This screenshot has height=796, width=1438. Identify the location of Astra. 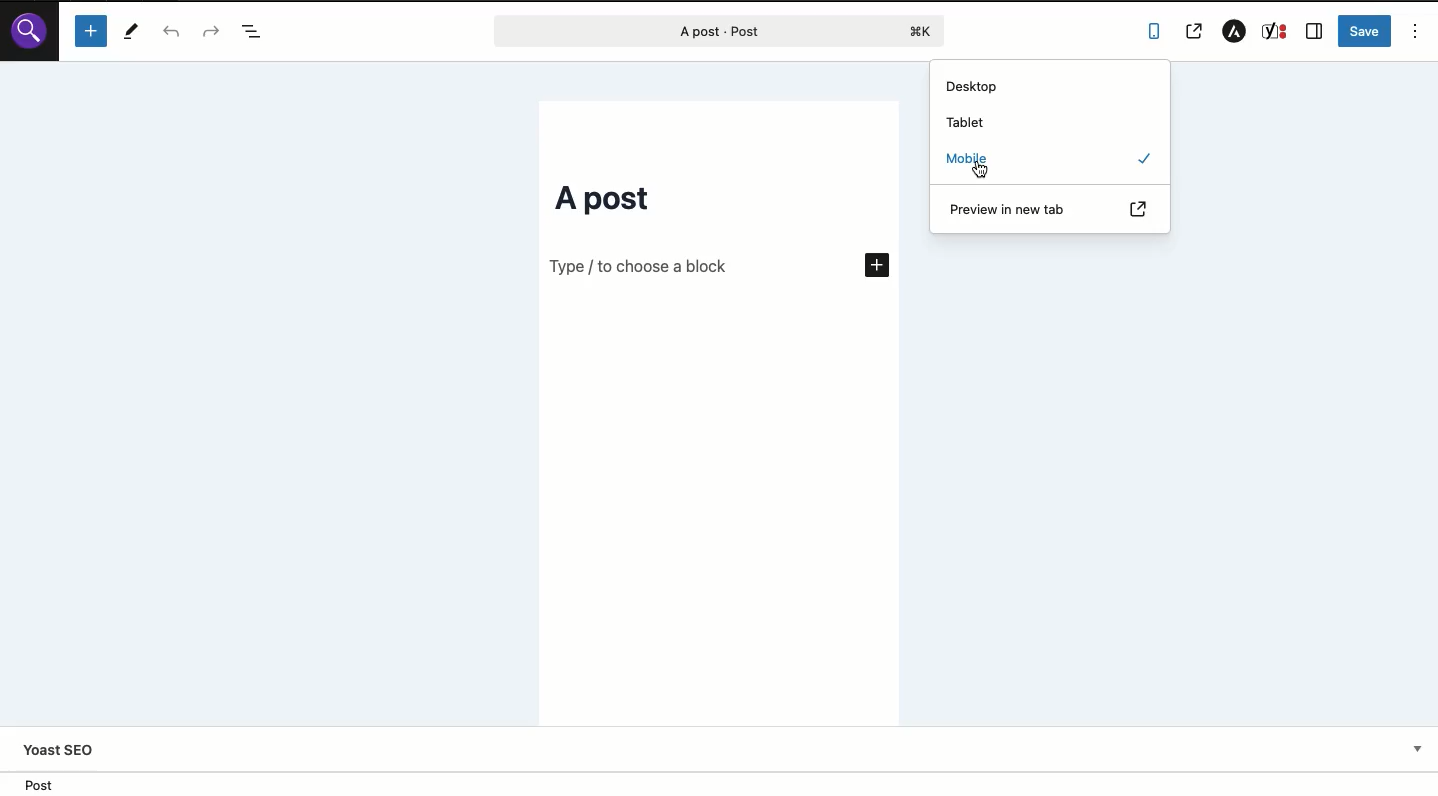
(1235, 30).